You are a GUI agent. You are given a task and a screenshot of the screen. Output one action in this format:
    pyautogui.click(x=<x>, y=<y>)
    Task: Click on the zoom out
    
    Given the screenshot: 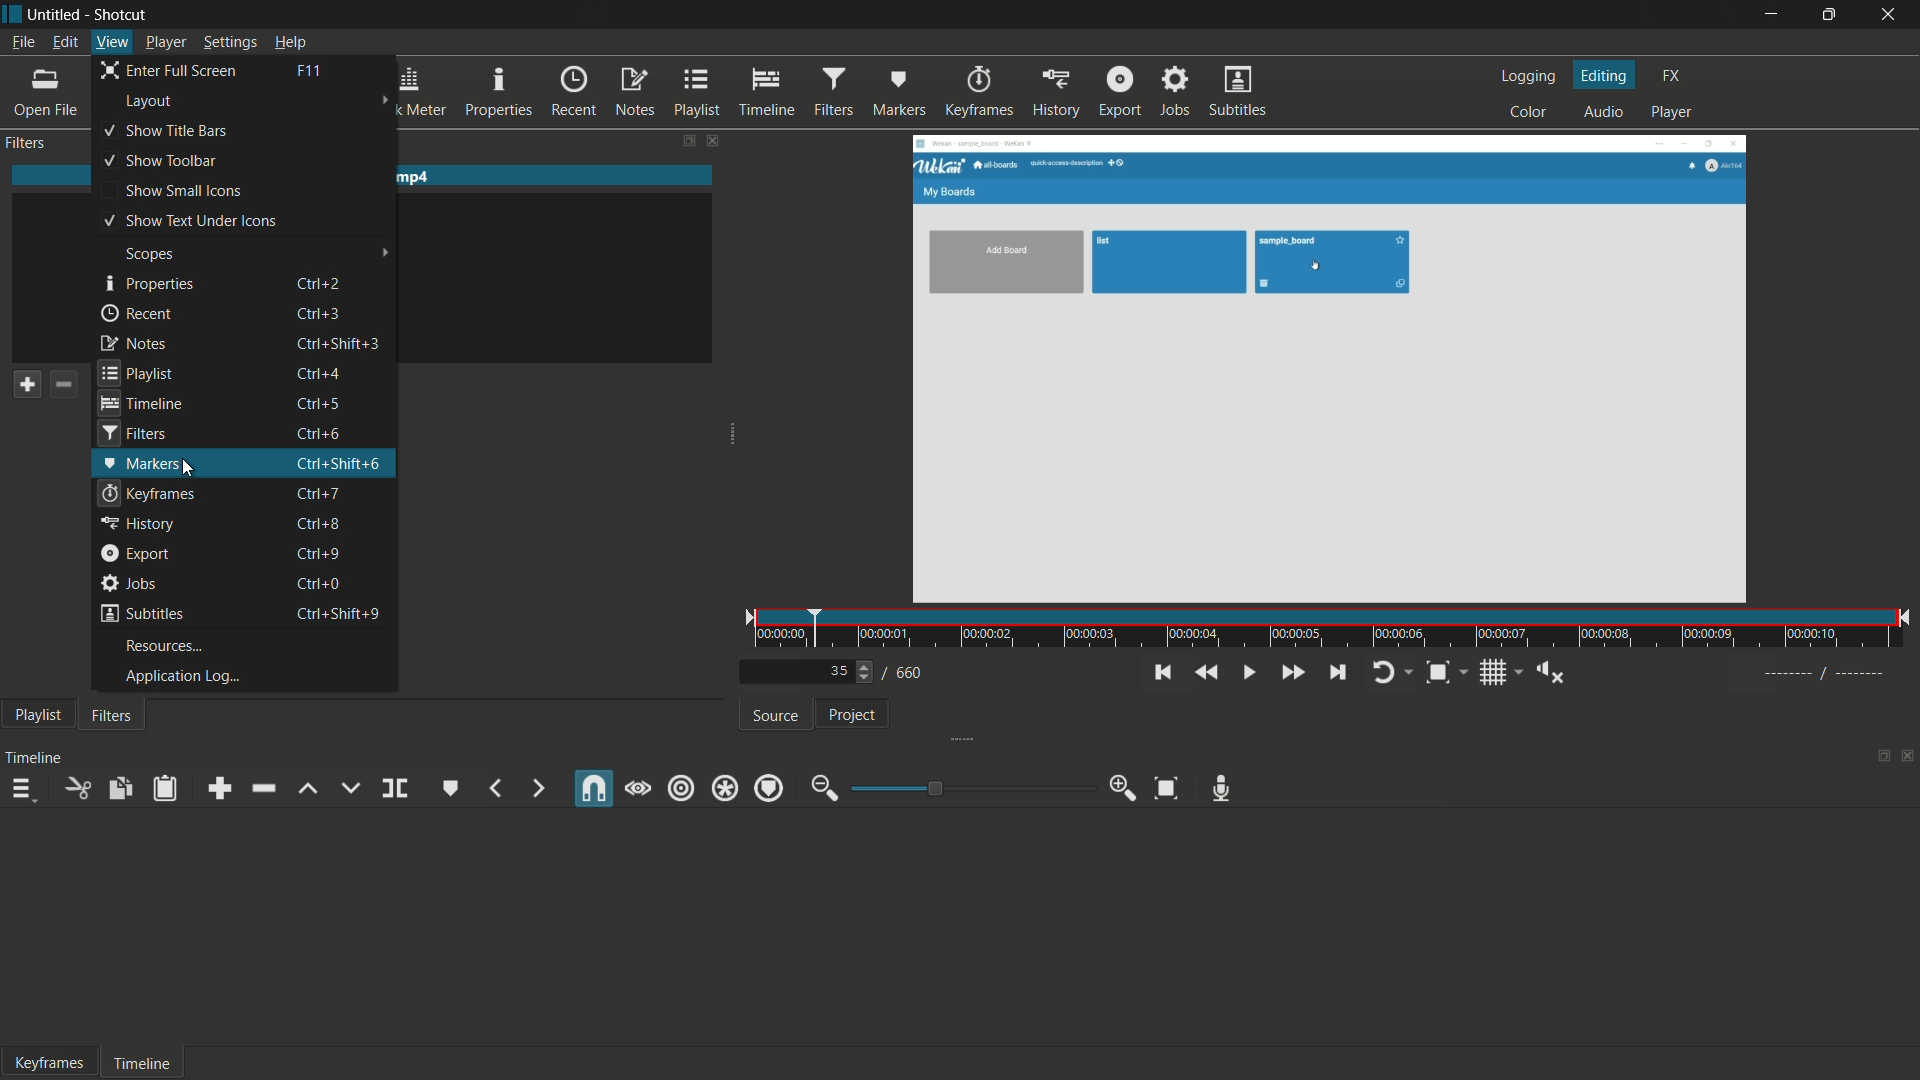 What is the action you would take?
    pyautogui.click(x=825, y=789)
    